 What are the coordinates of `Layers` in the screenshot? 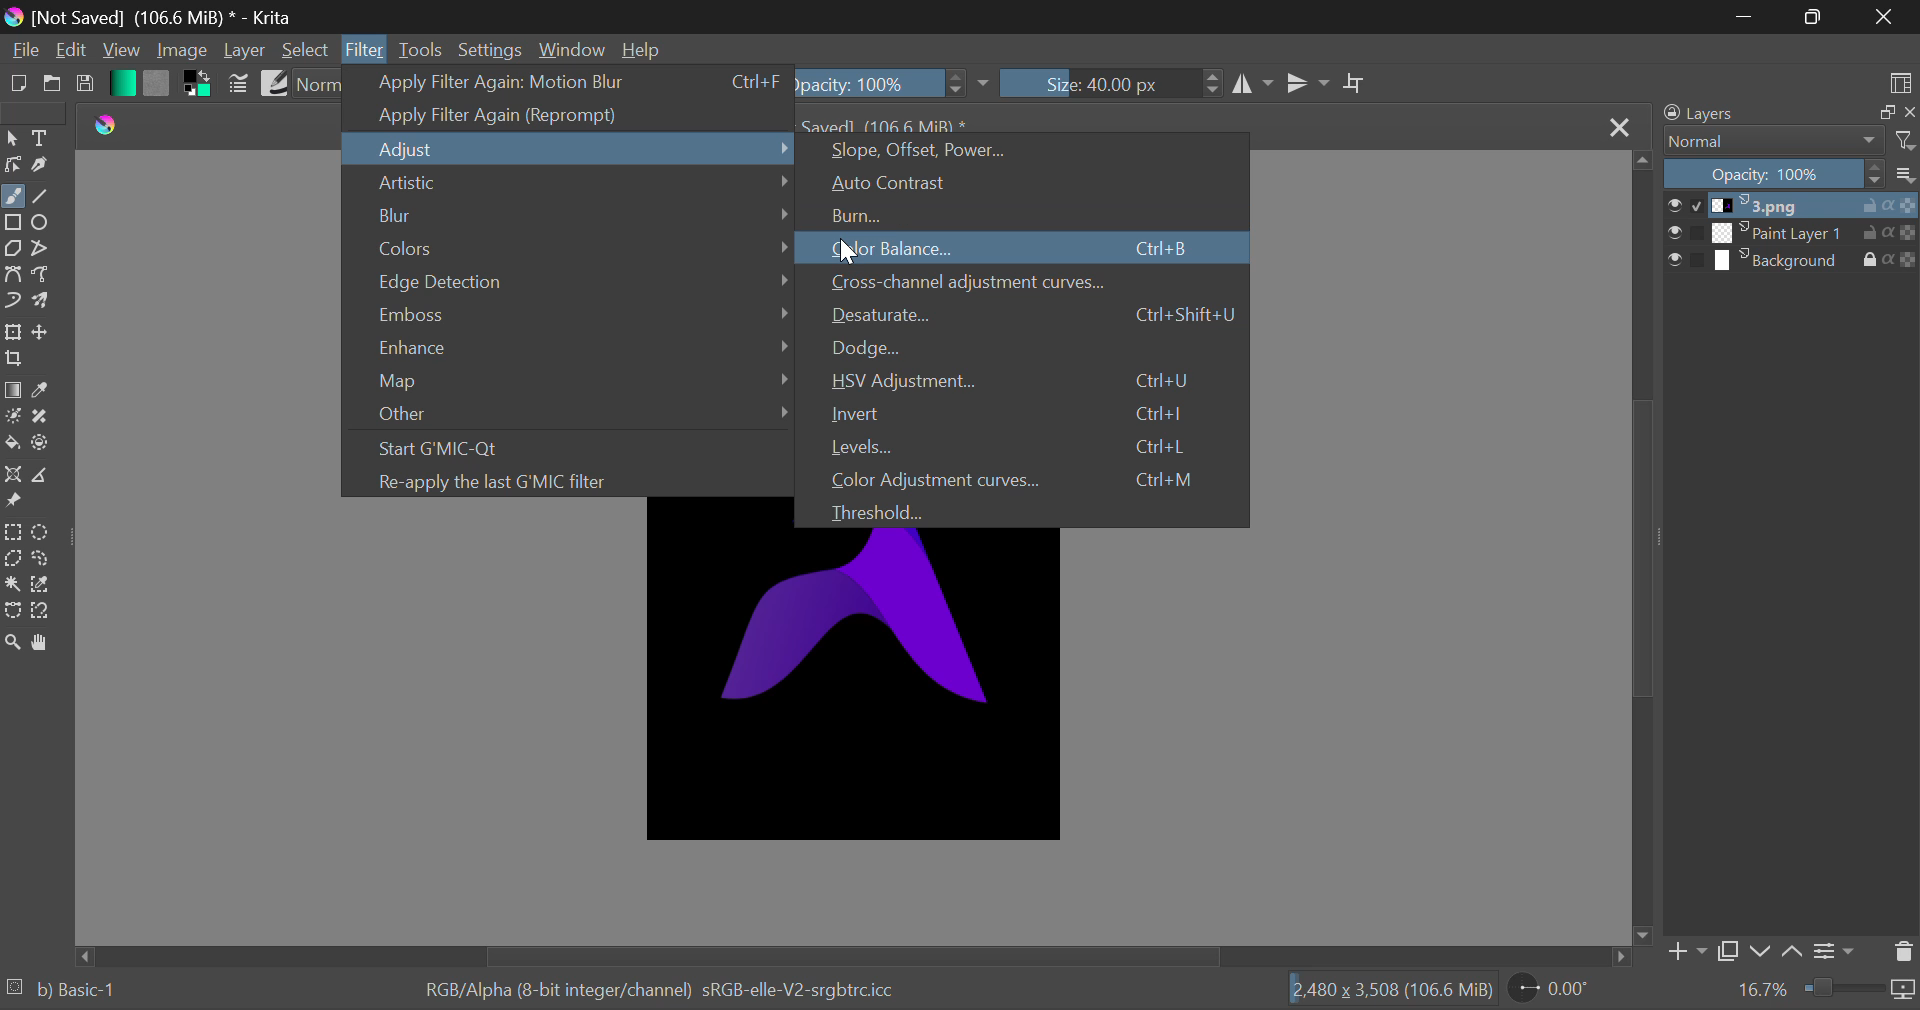 It's located at (1748, 113).